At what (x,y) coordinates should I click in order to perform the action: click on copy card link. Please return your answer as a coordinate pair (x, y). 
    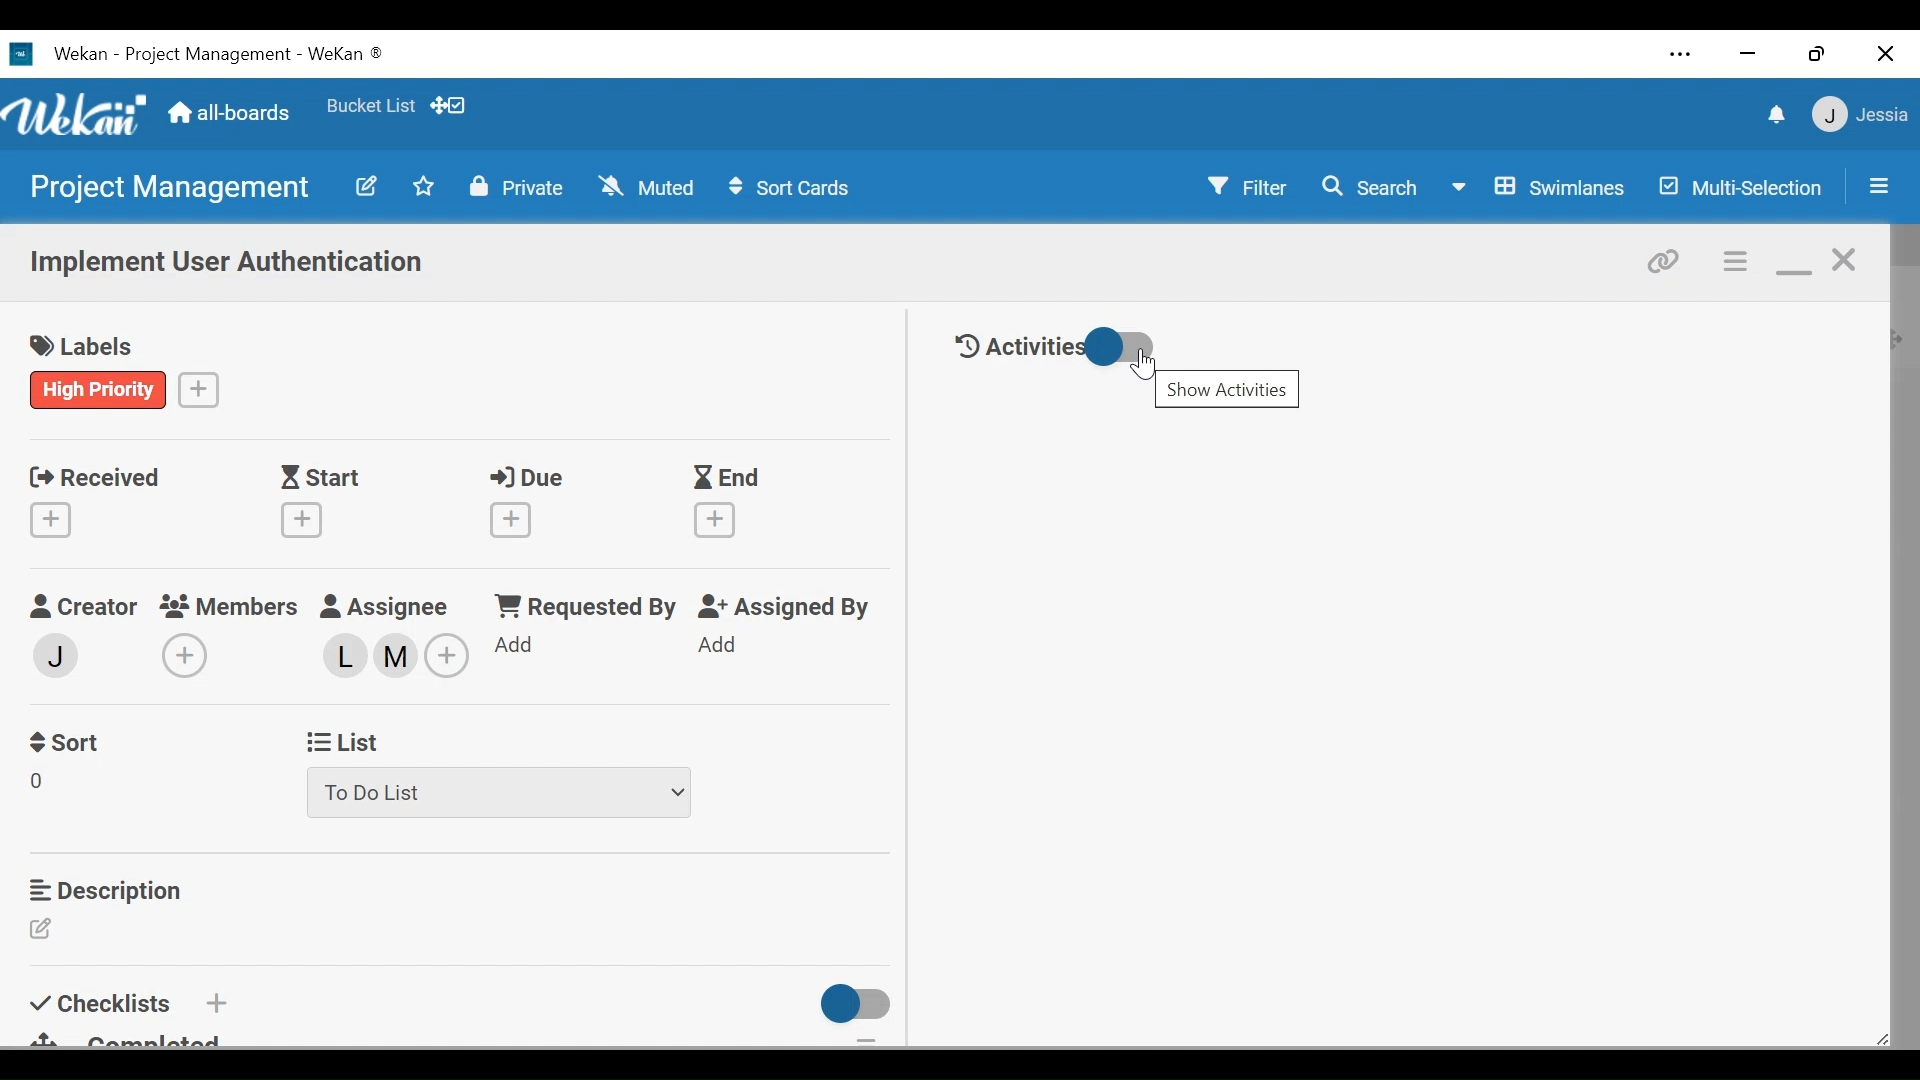
    Looking at the image, I should click on (1659, 259).